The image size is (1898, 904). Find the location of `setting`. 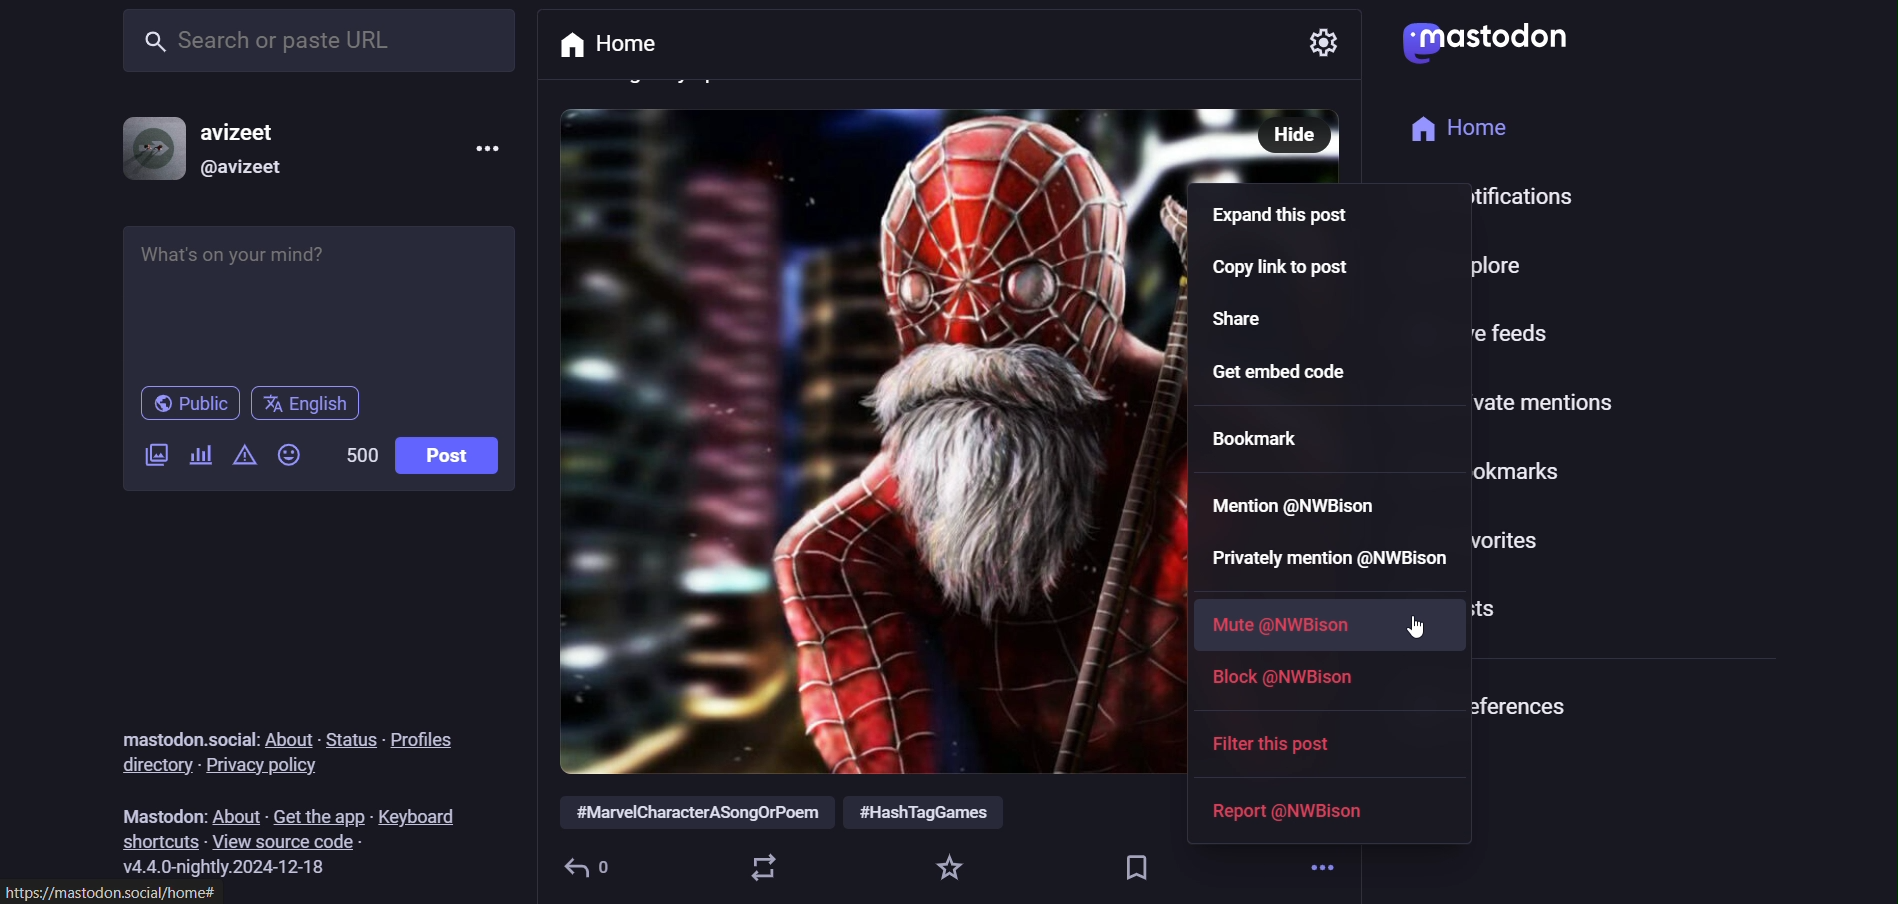

setting is located at coordinates (1327, 43).